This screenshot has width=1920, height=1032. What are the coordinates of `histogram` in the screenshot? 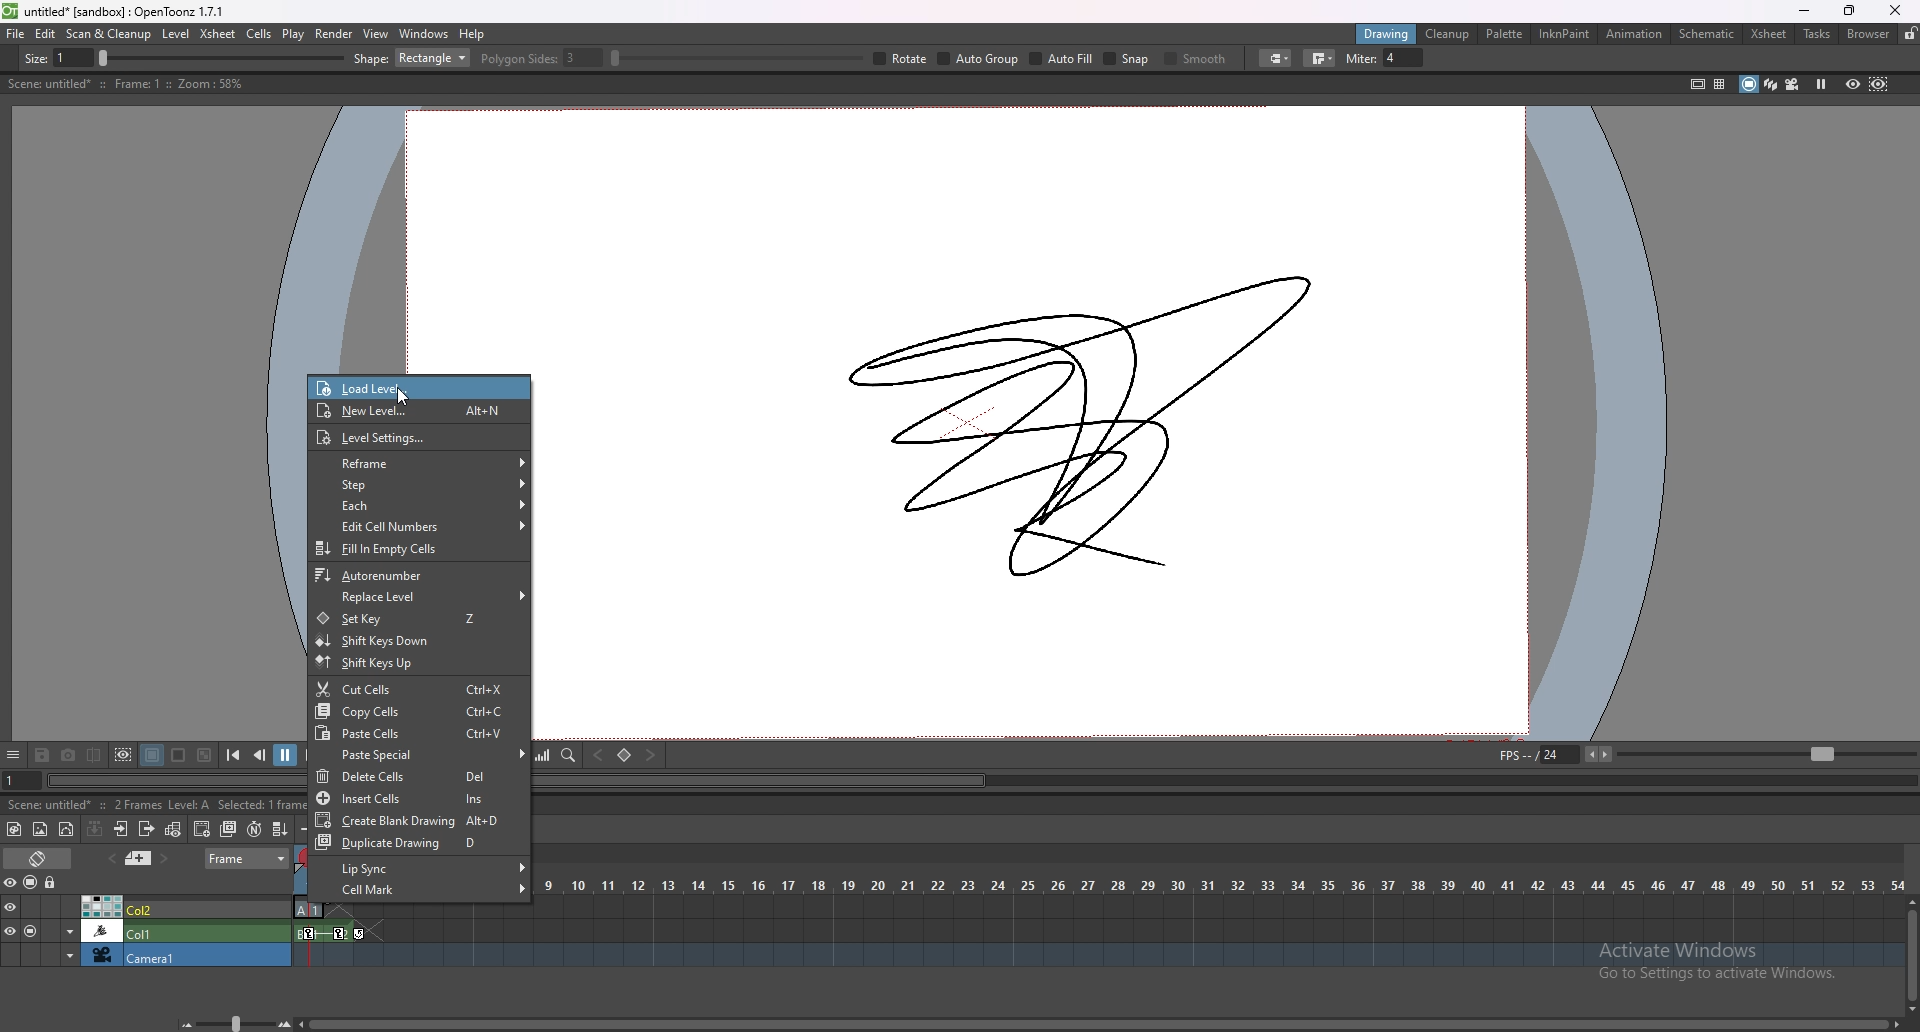 It's located at (542, 755).